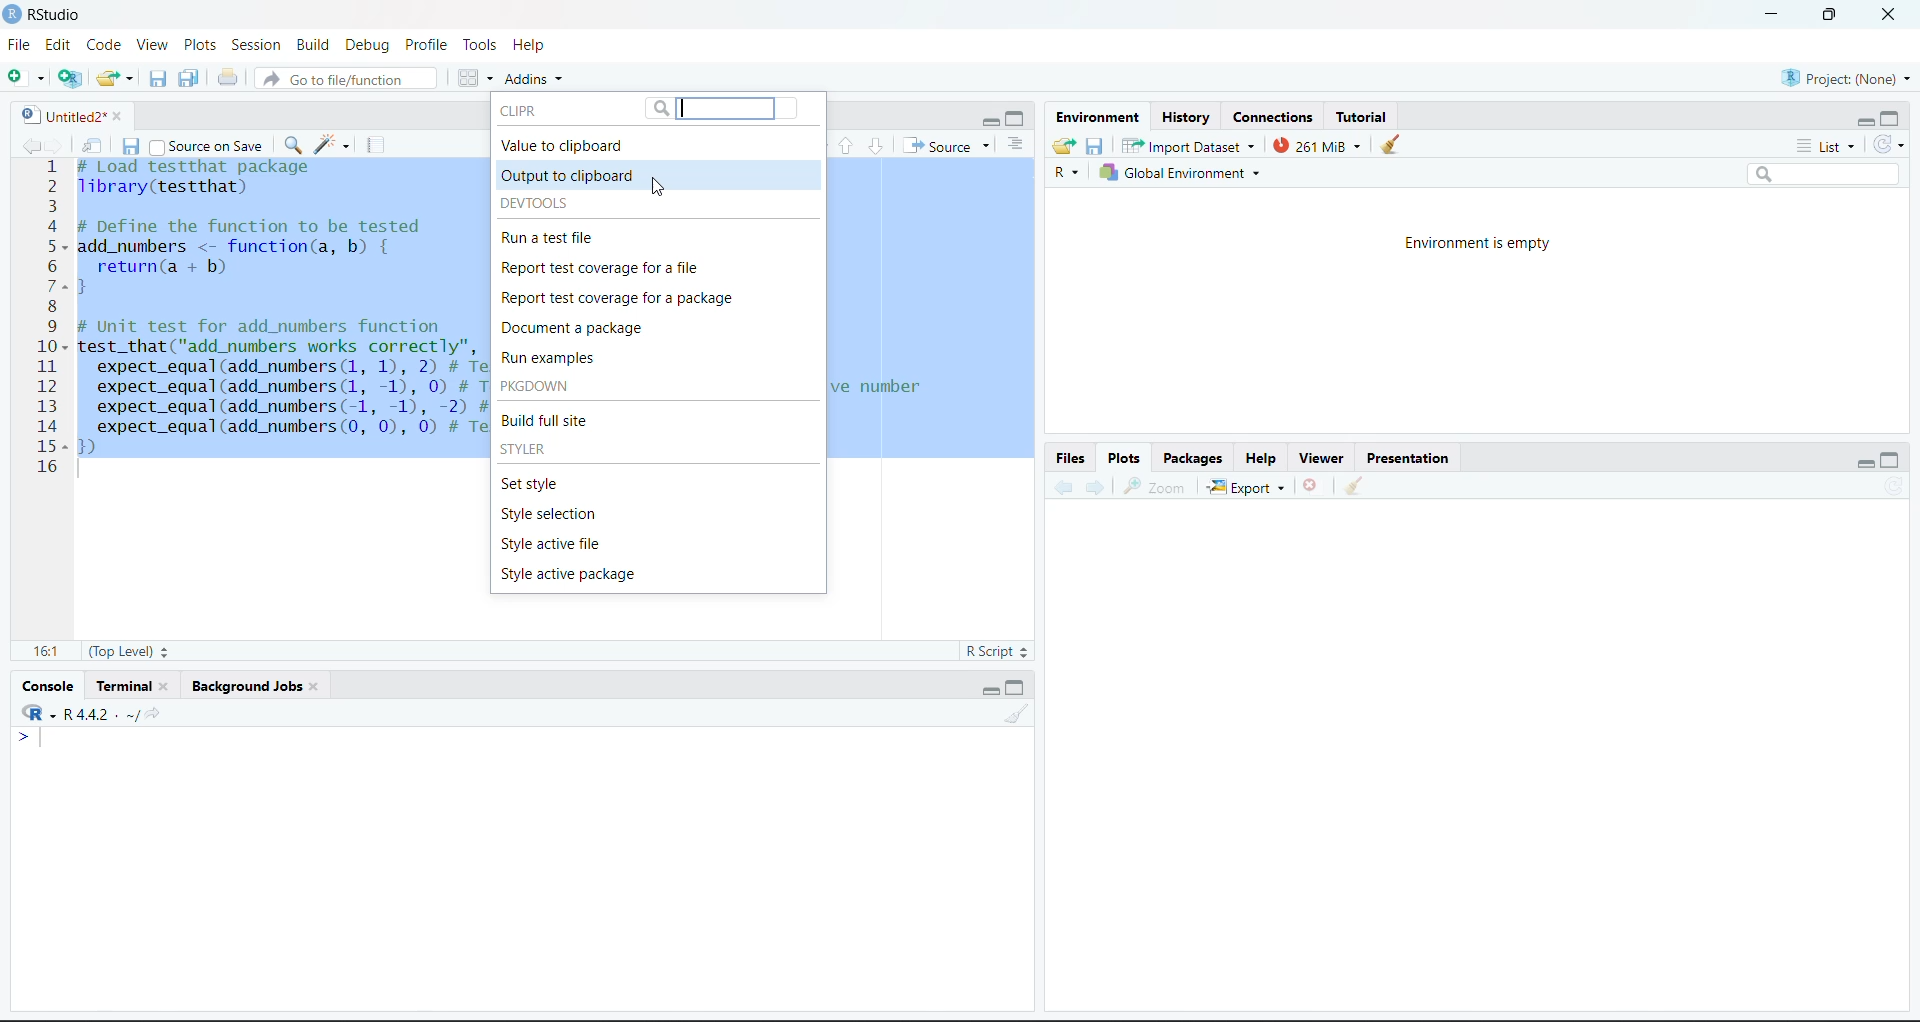  What do you see at coordinates (1864, 120) in the screenshot?
I see `minimize` at bounding box center [1864, 120].